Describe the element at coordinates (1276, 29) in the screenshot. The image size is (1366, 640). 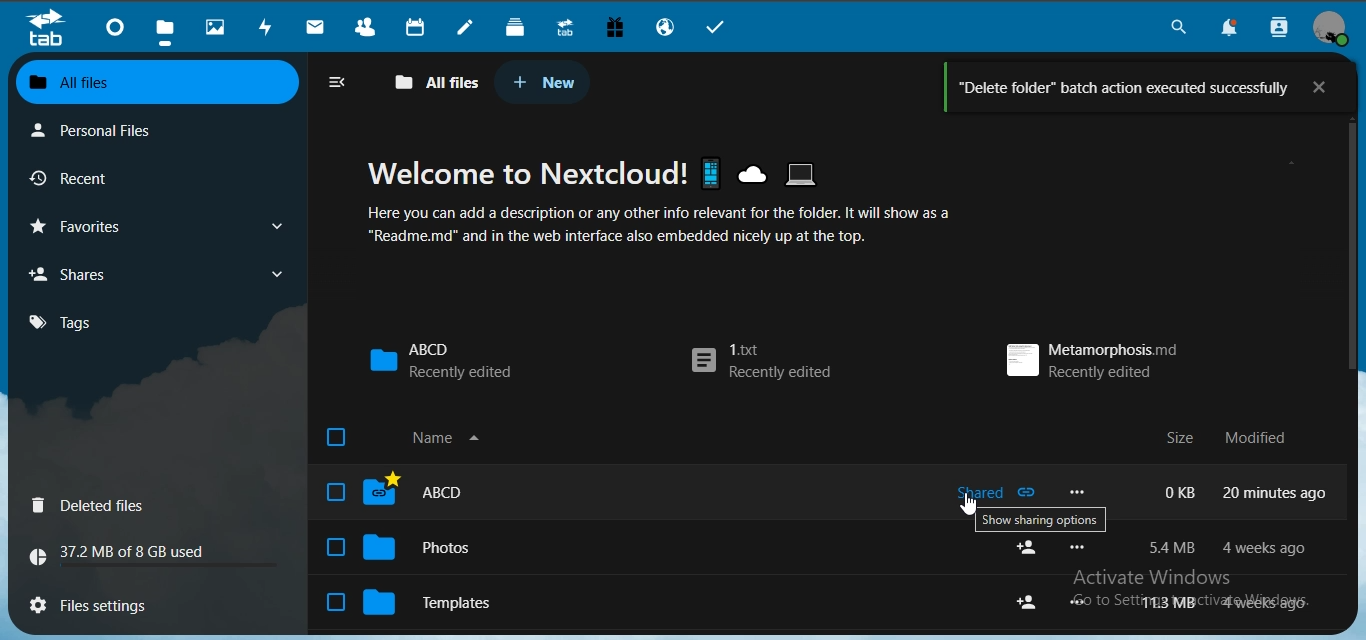
I see `search contacts` at that location.